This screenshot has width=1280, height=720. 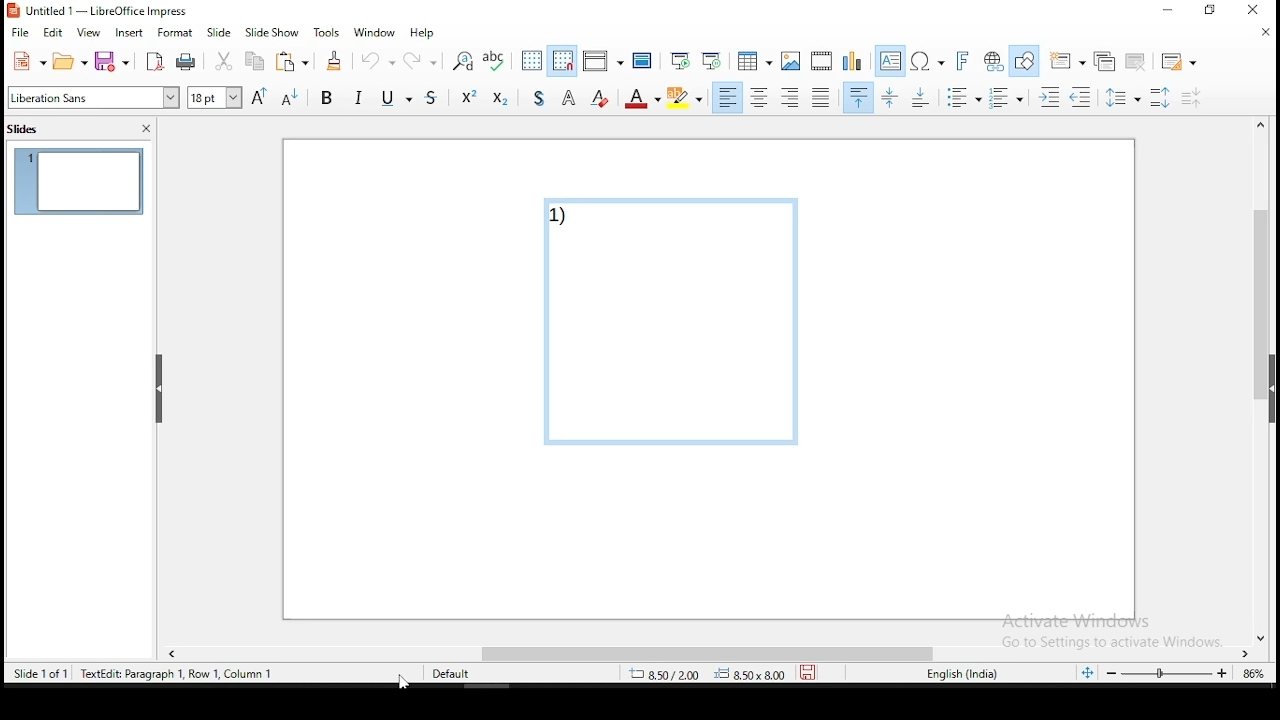 I want to click on font color, so click(x=643, y=98).